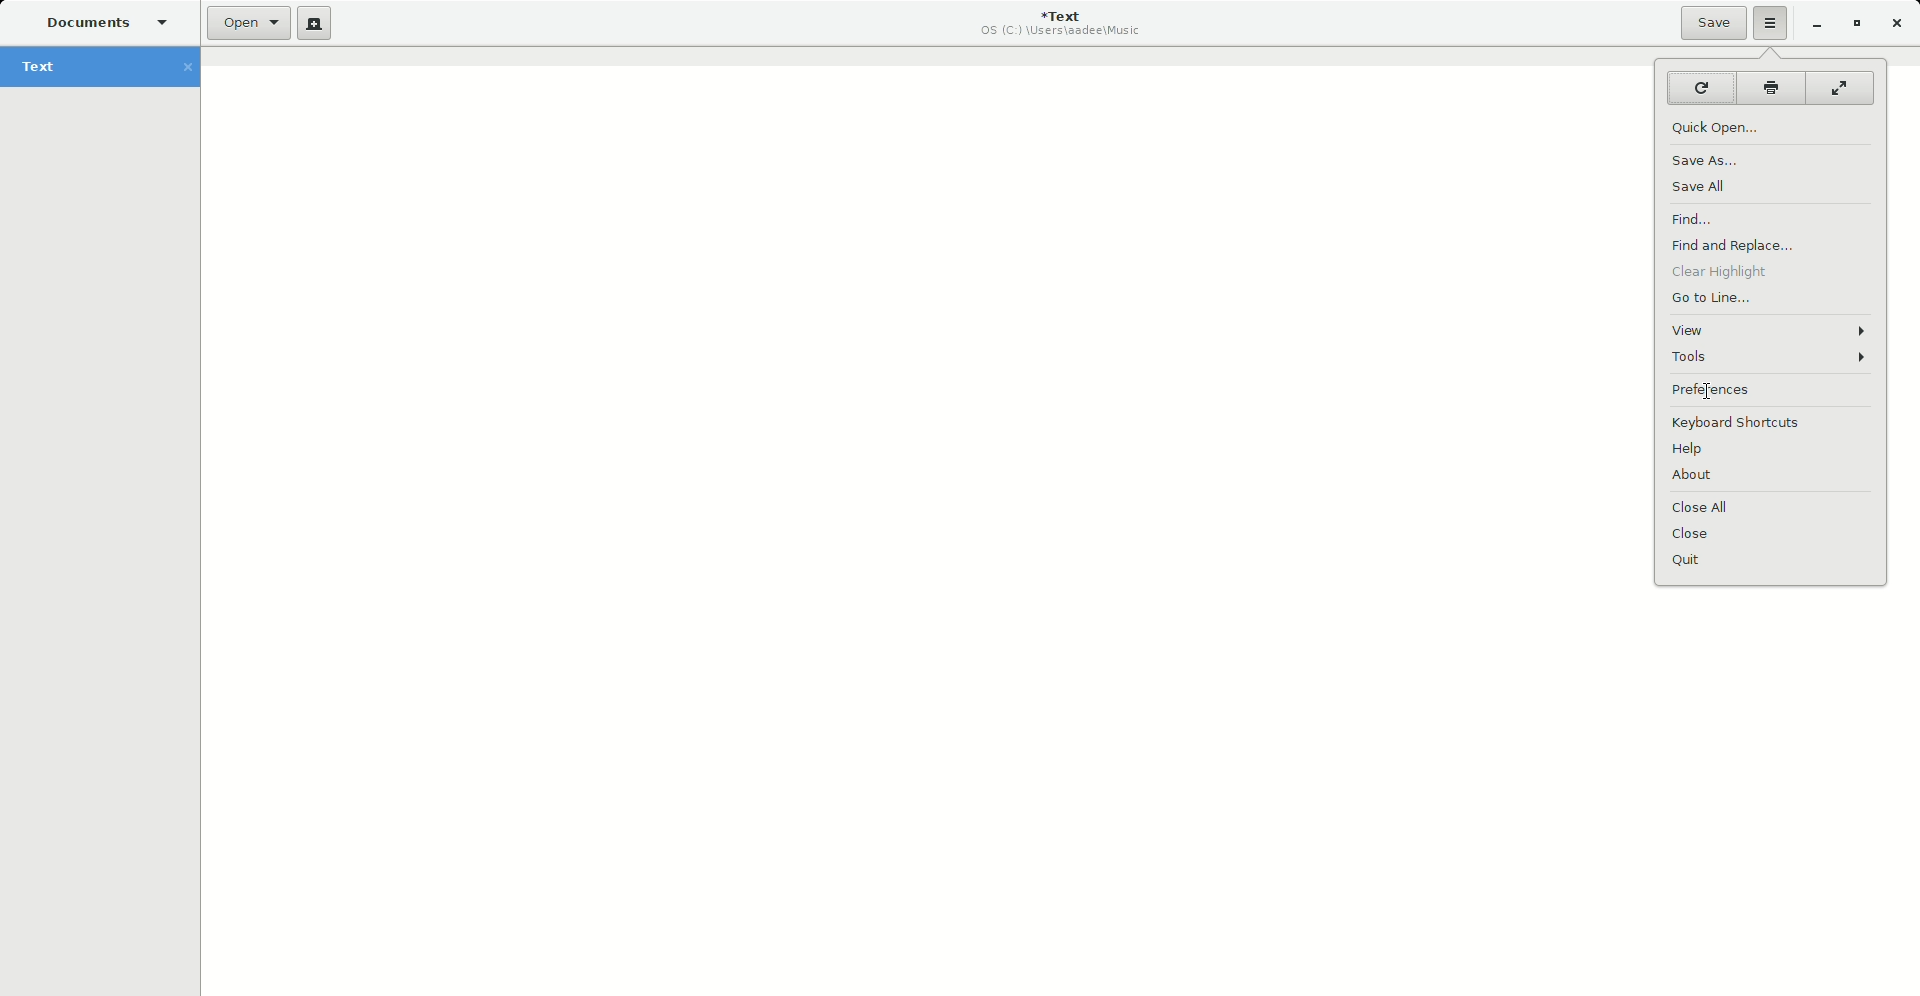 Image resolution: width=1920 pixels, height=996 pixels. Describe the element at coordinates (1705, 394) in the screenshot. I see `cursor` at that location.